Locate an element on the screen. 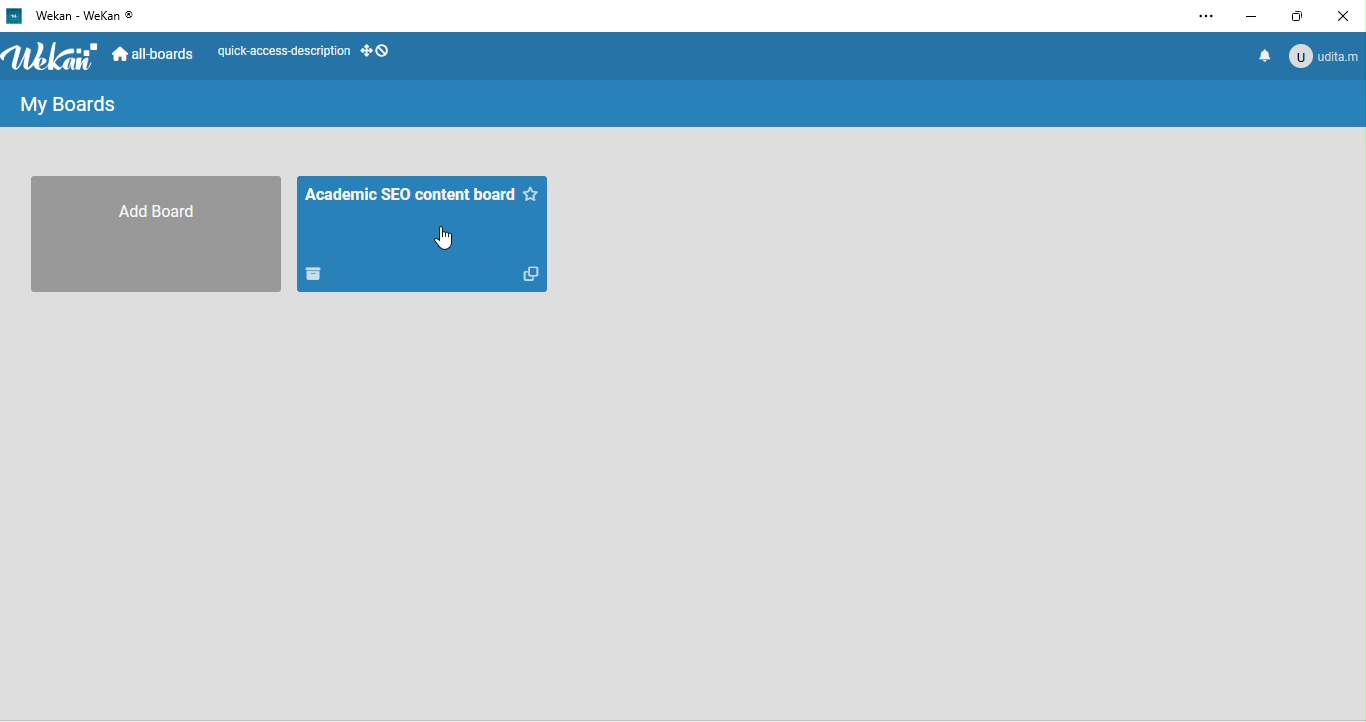  notification is located at coordinates (1266, 56).